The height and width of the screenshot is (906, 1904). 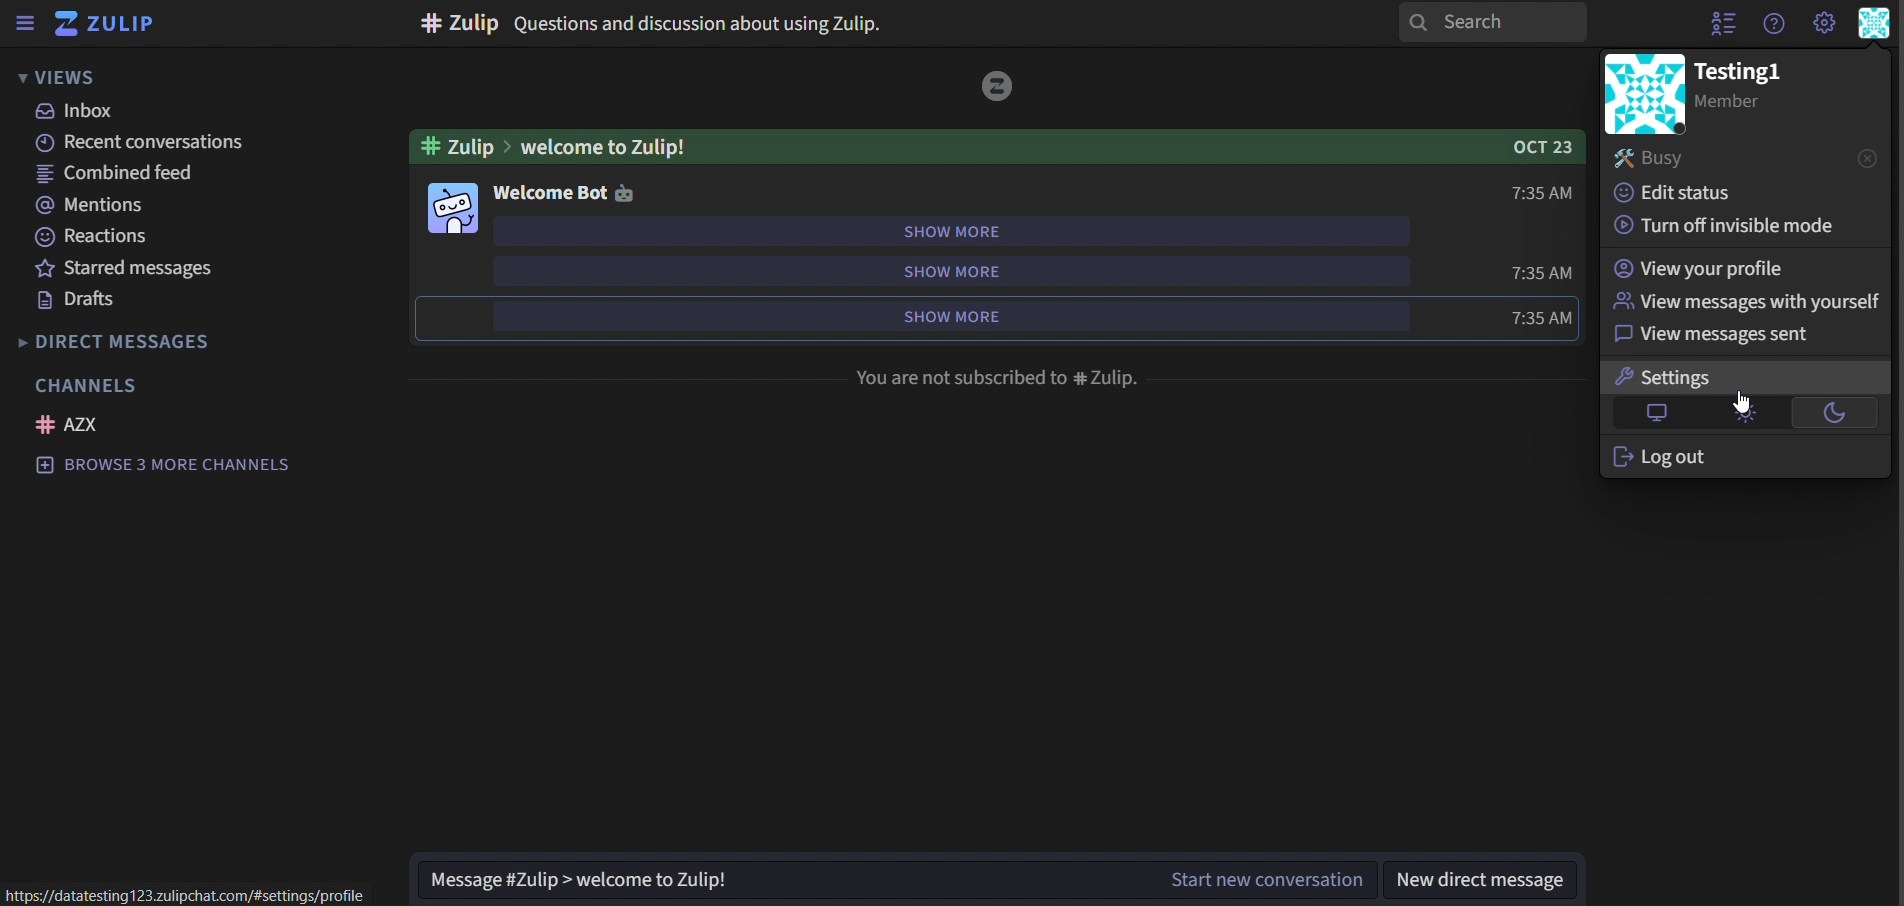 I want to click on close, so click(x=1862, y=158).